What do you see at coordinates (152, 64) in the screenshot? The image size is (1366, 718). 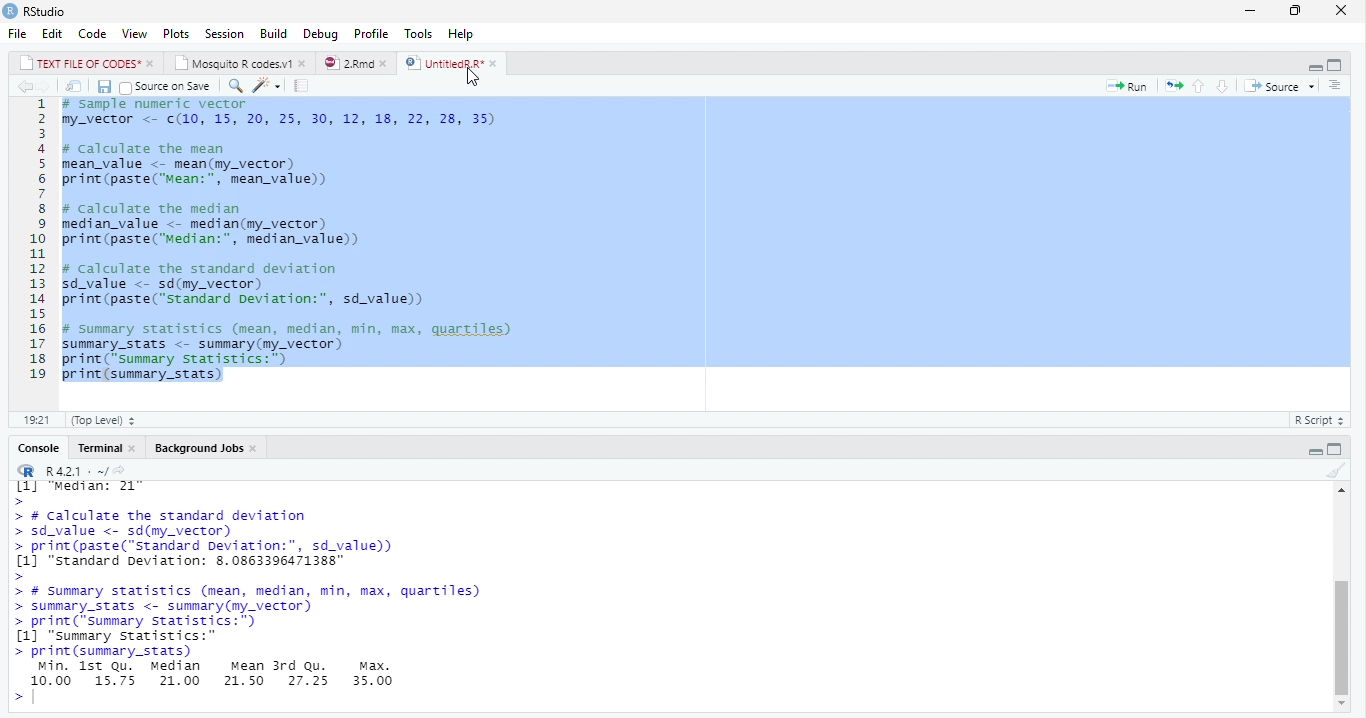 I see `close` at bounding box center [152, 64].